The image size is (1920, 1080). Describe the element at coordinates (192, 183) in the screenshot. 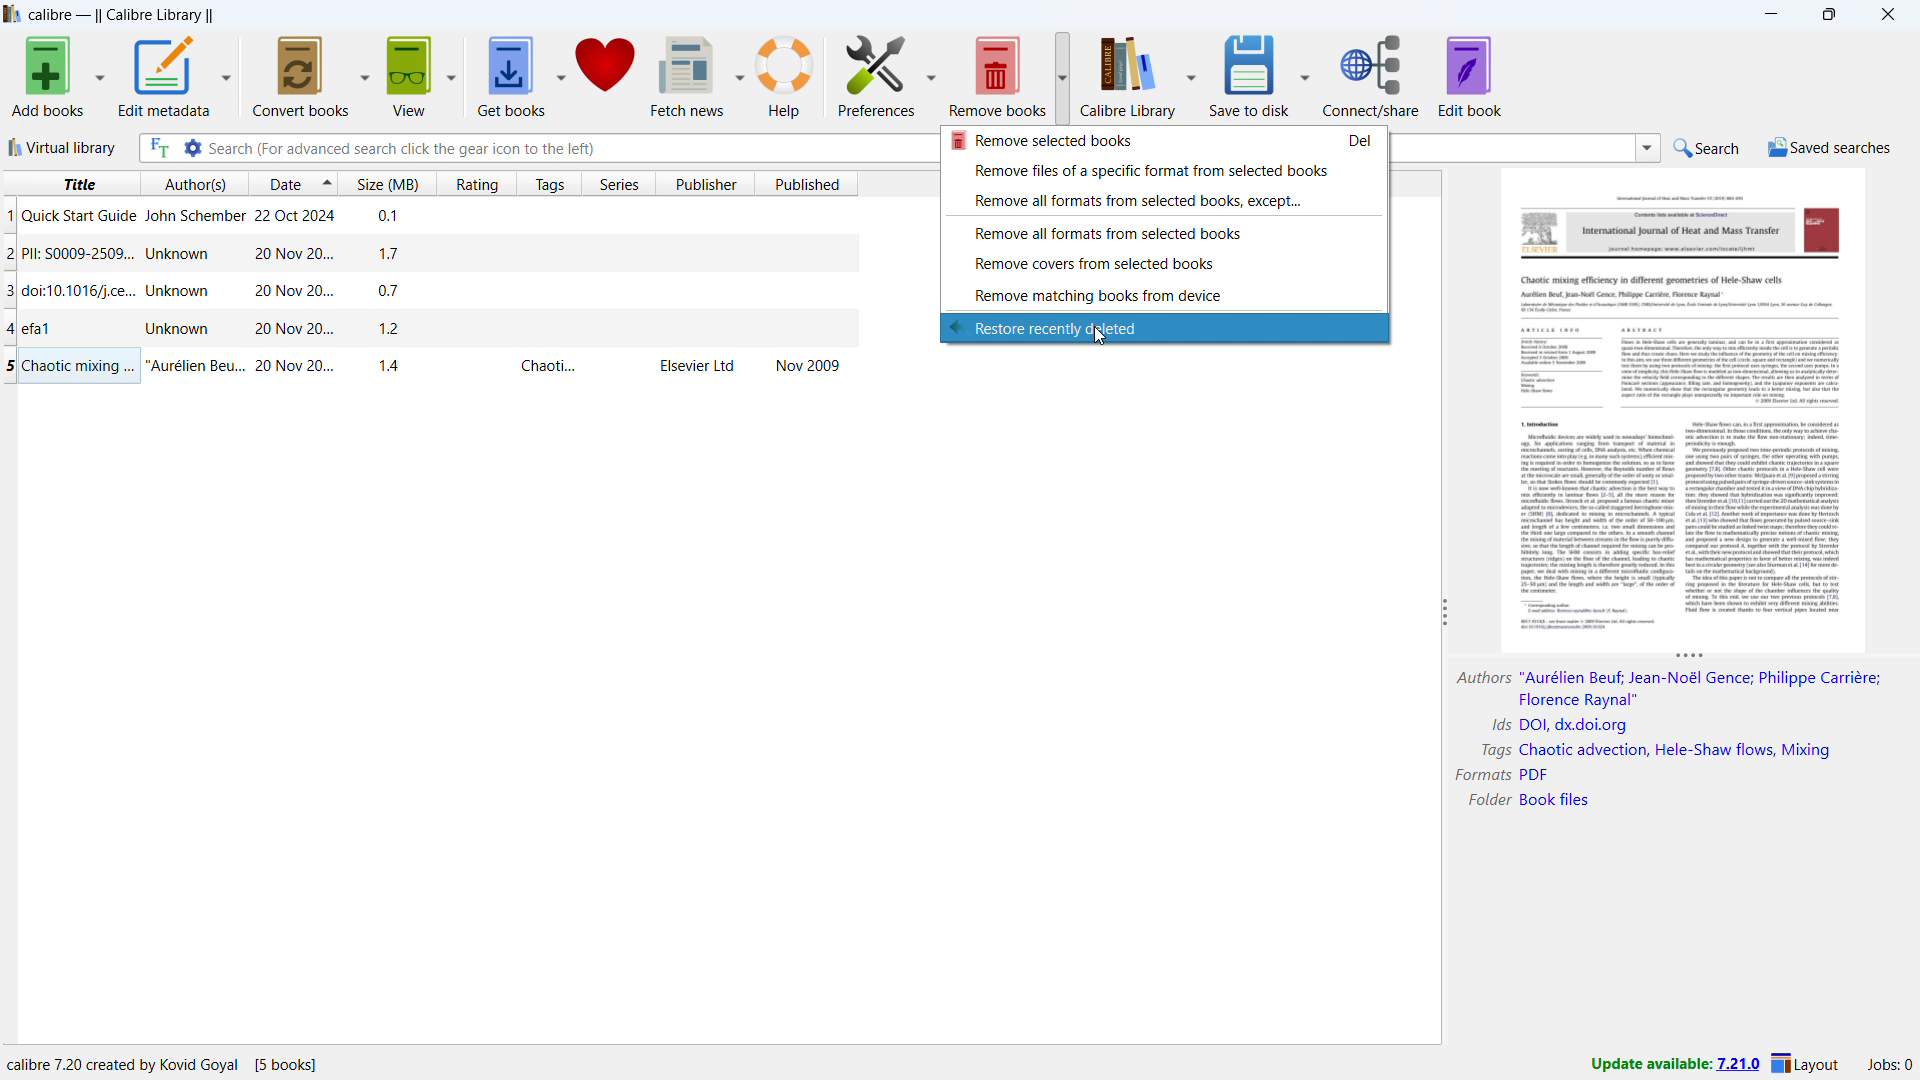

I see `sort by author` at that location.